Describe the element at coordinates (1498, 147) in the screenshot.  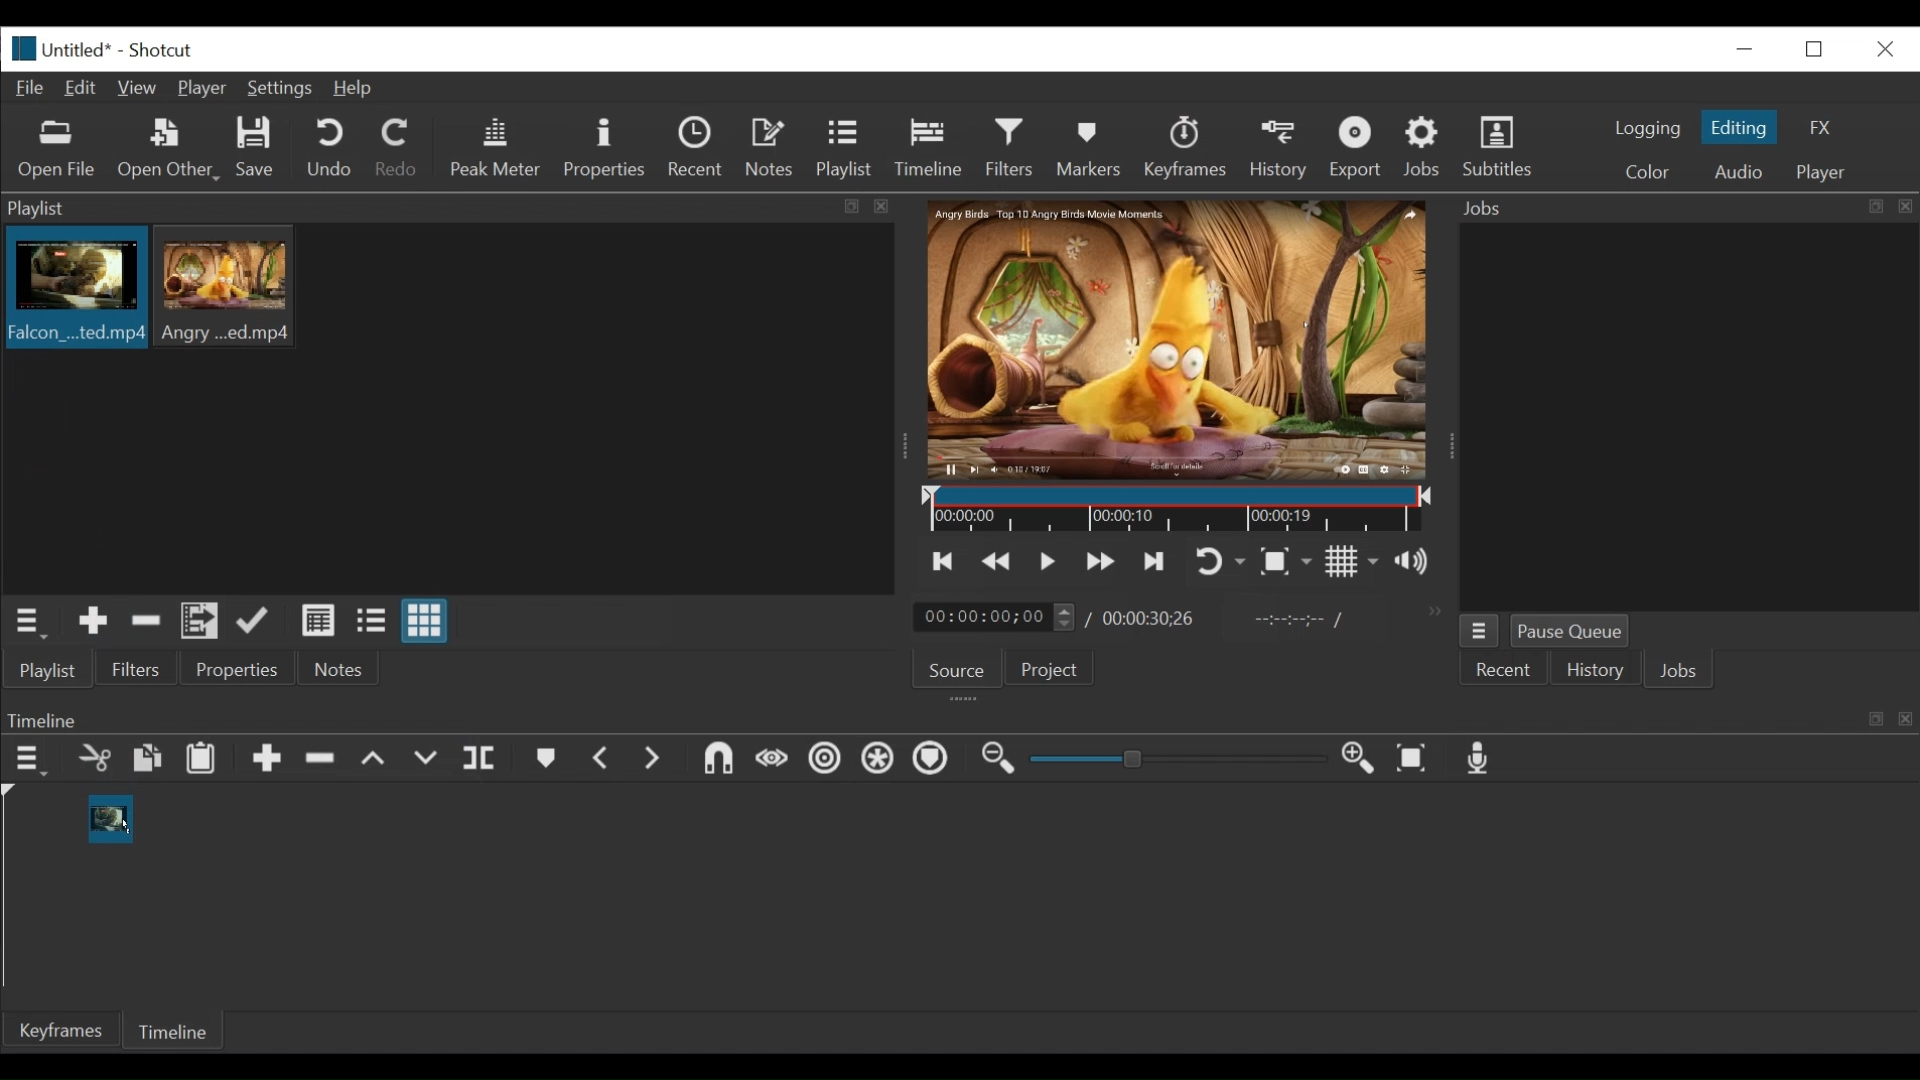
I see `Subtitles` at that location.